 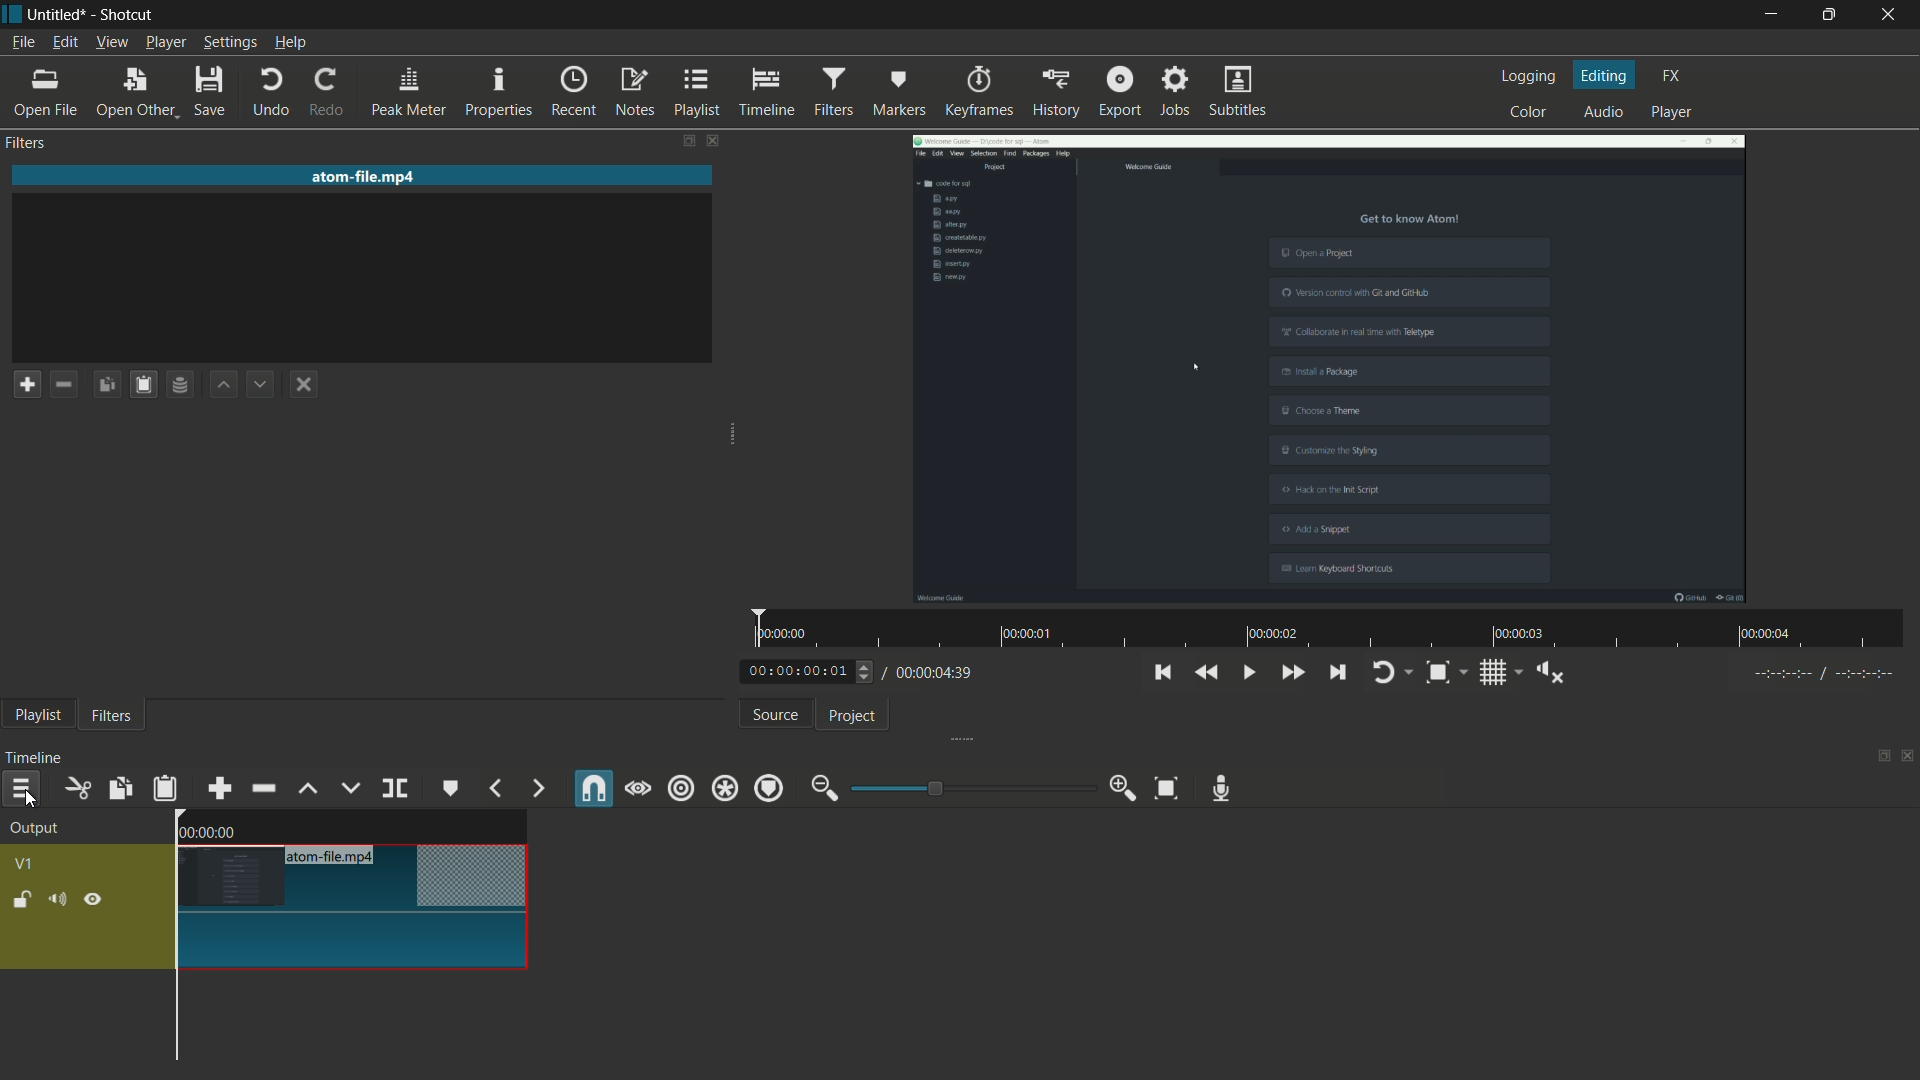 What do you see at coordinates (328, 91) in the screenshot?
I see `redo` at bounding box center [328, 91].